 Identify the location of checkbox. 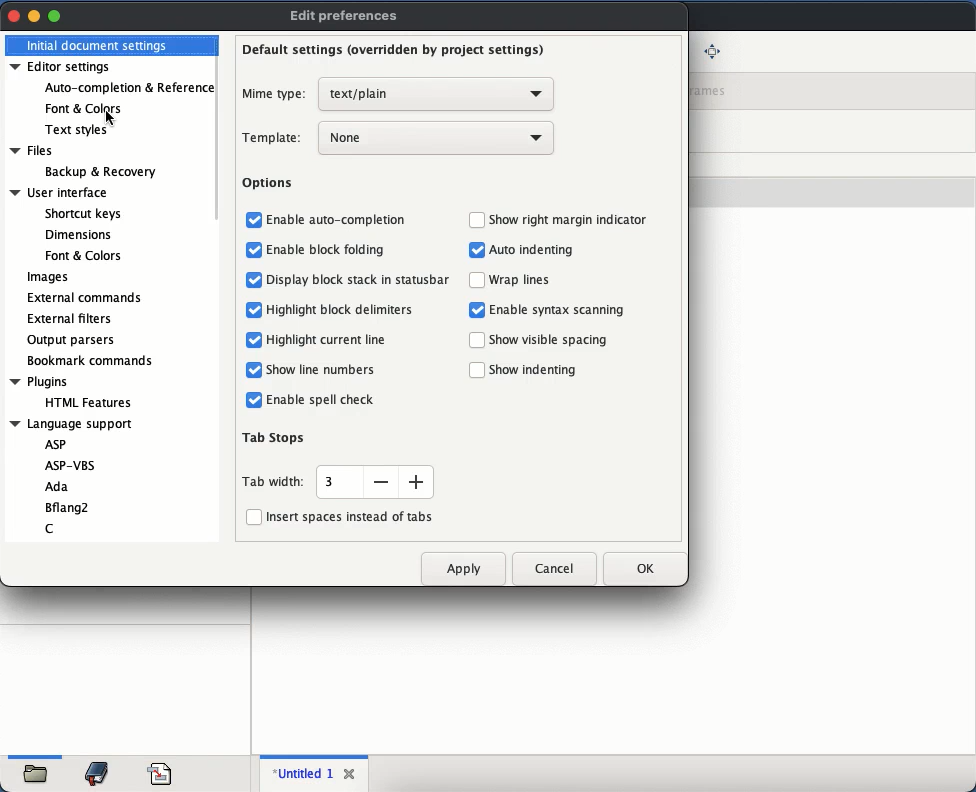
(477, 280).